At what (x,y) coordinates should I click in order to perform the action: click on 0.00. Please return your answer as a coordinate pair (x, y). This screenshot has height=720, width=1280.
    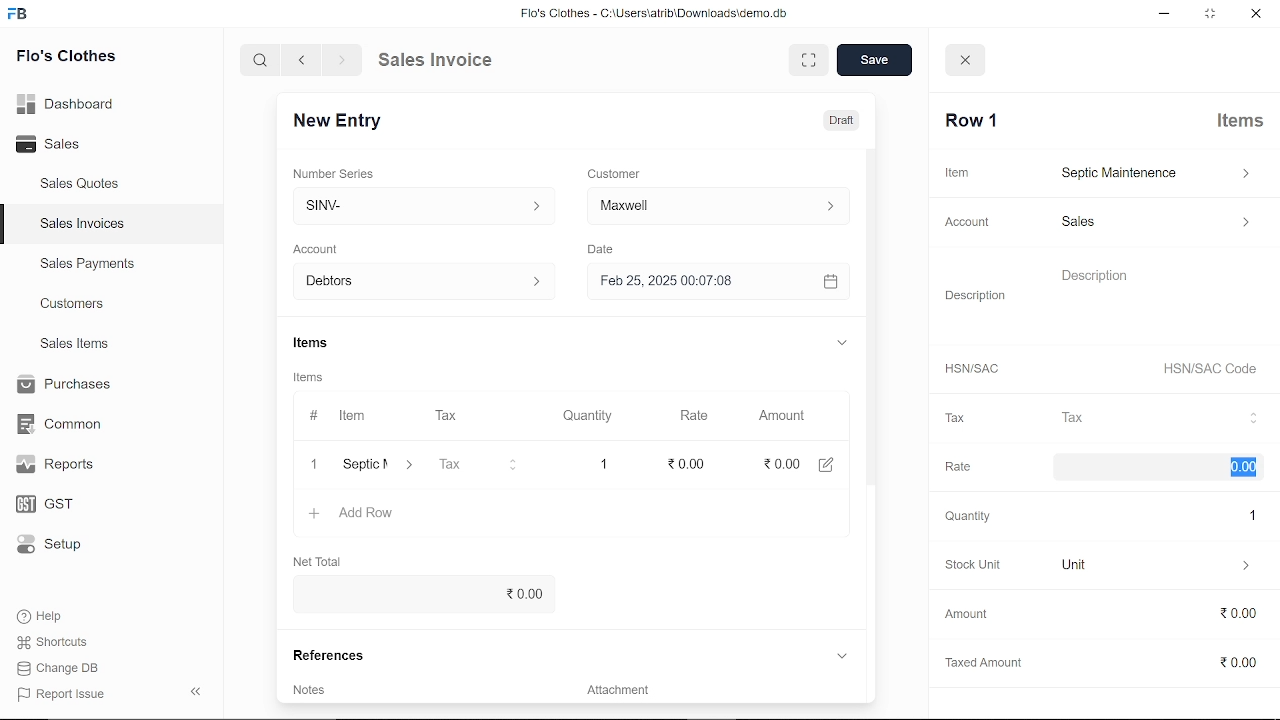
    Looking at the image, I should click on (1238, 467).